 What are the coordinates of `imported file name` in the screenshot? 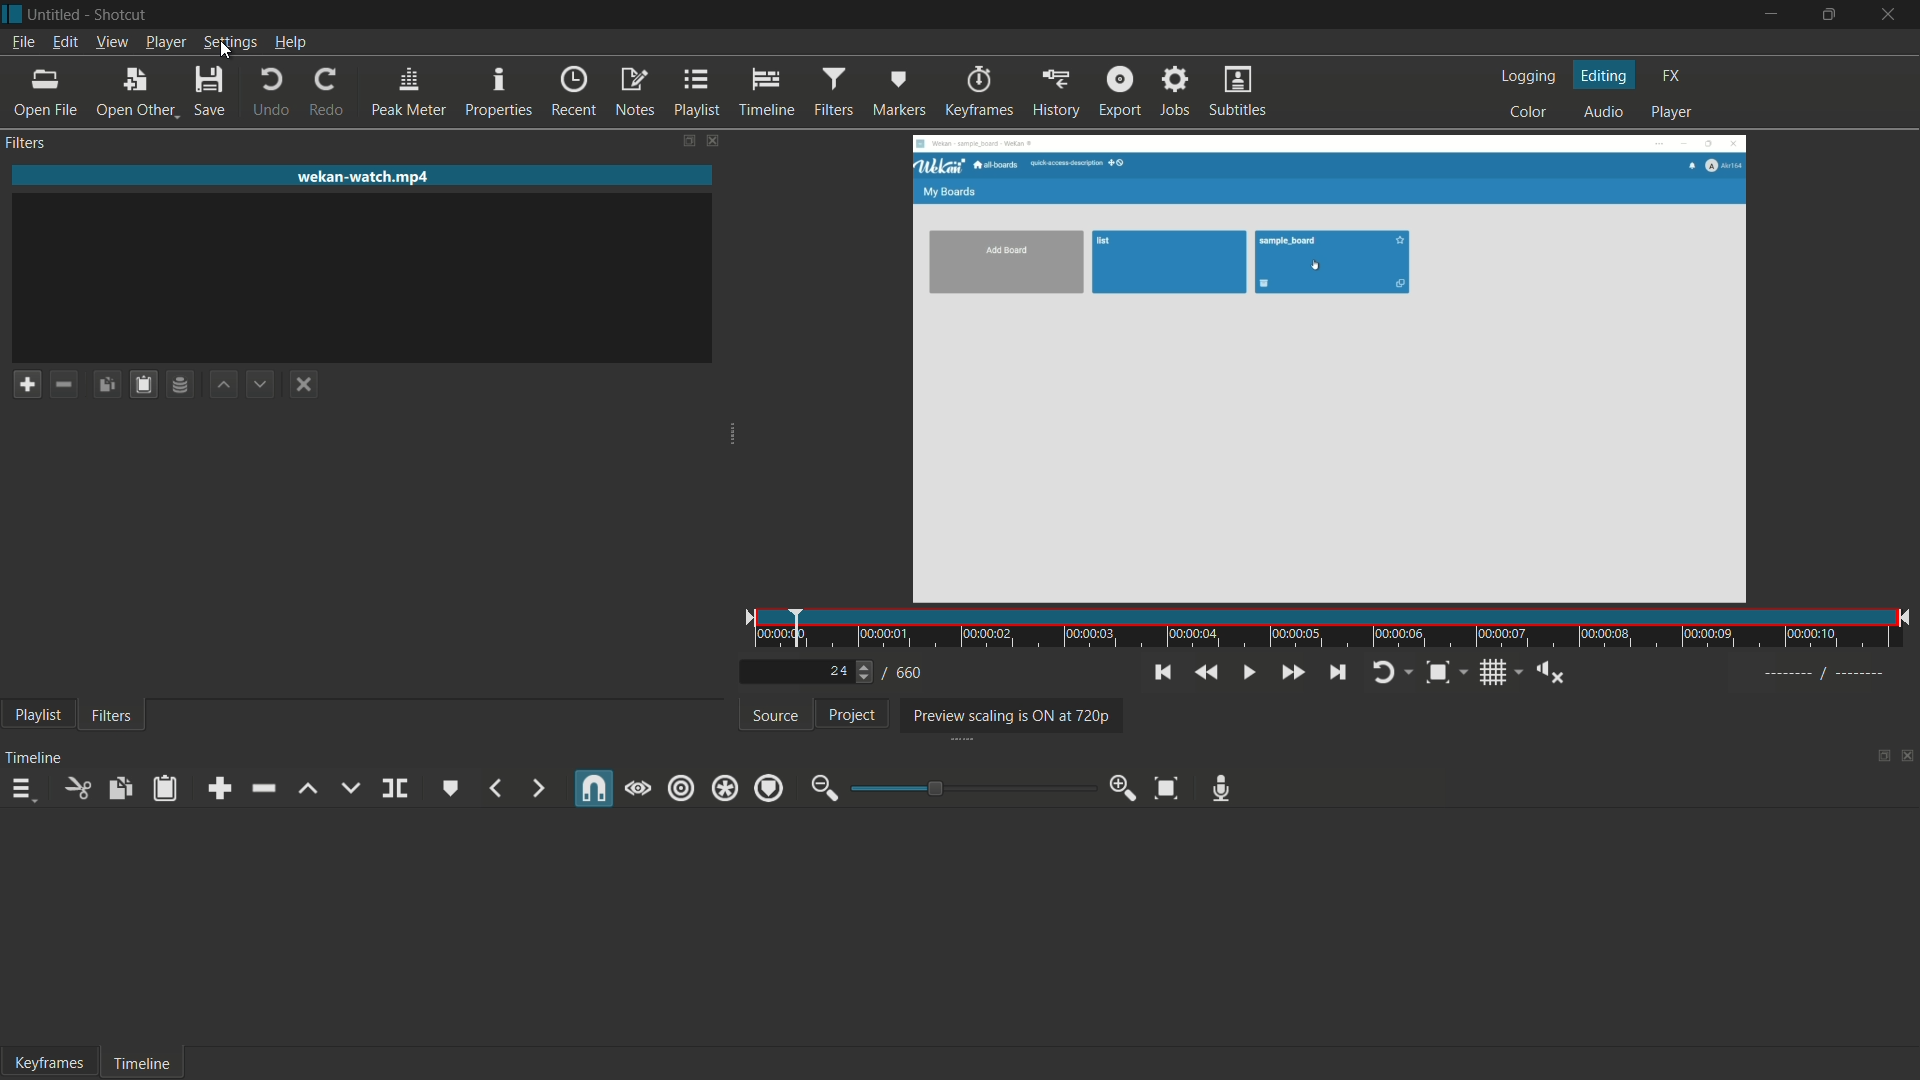 It's located at (364, 177).